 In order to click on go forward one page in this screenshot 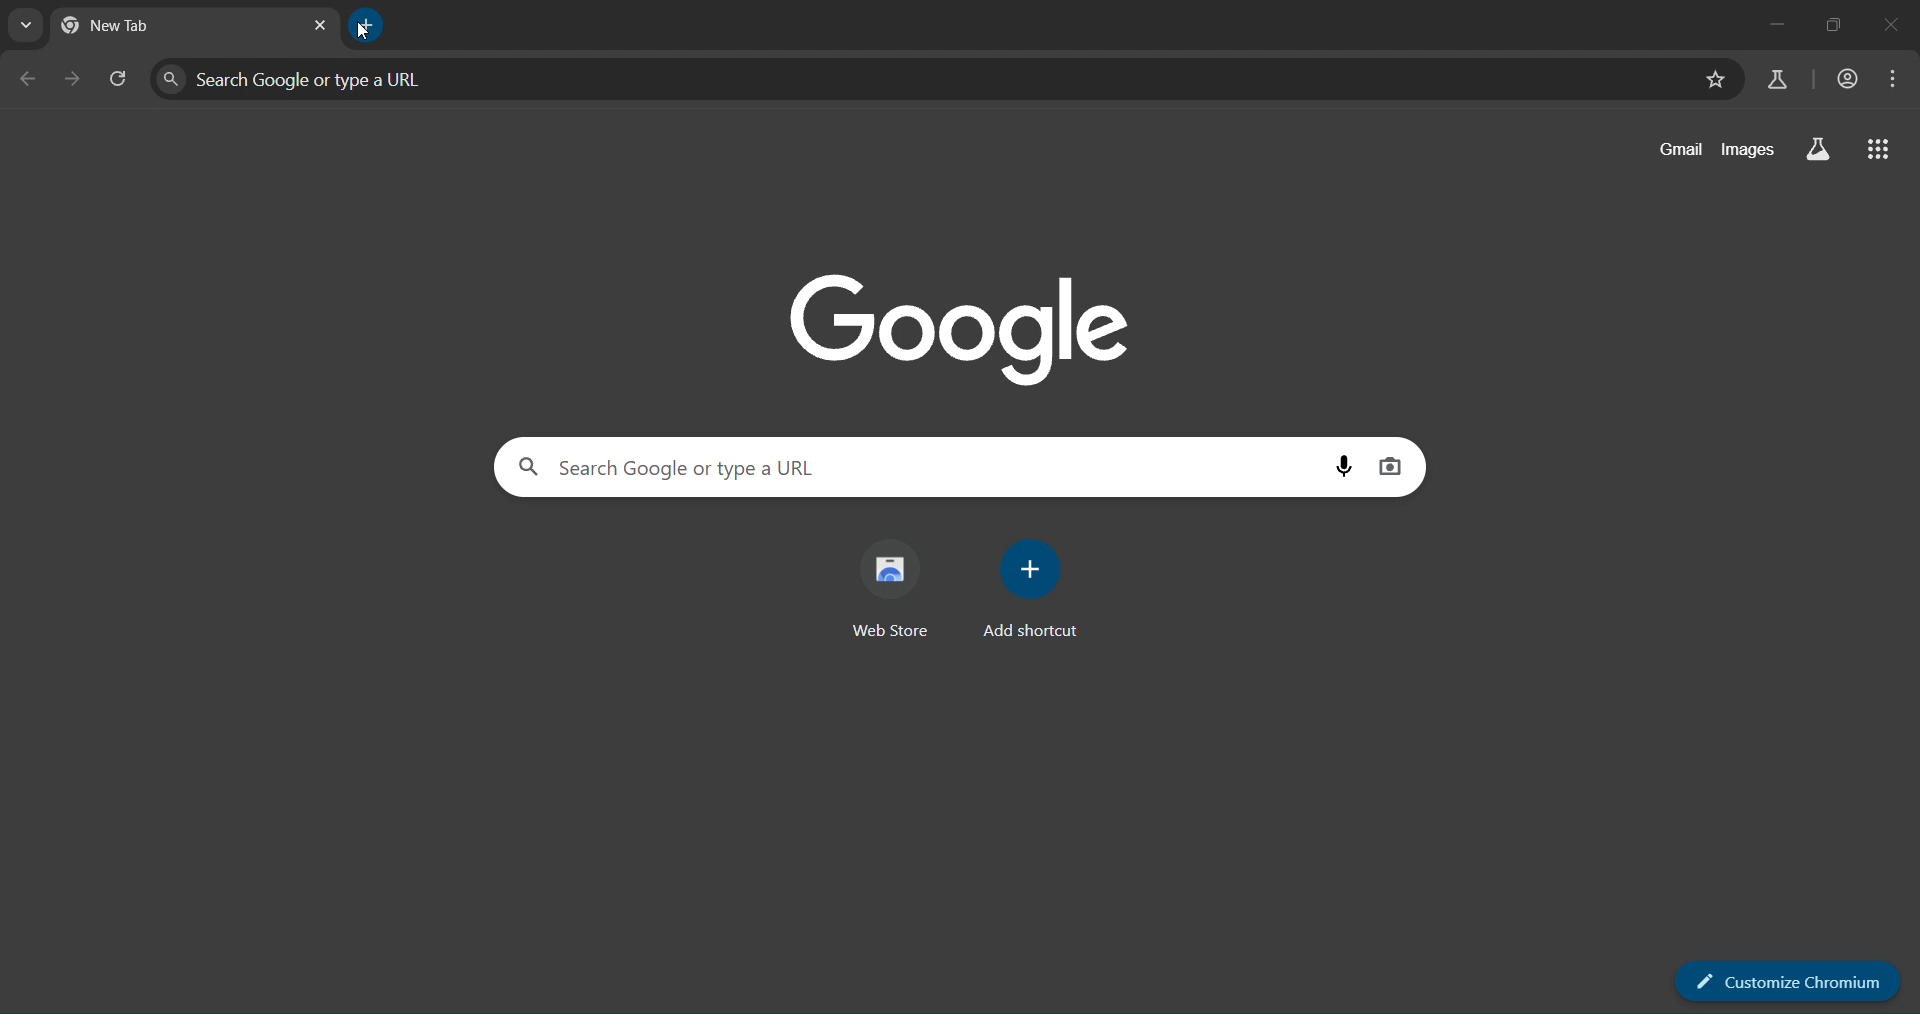, I will do `click(76, 81)`.